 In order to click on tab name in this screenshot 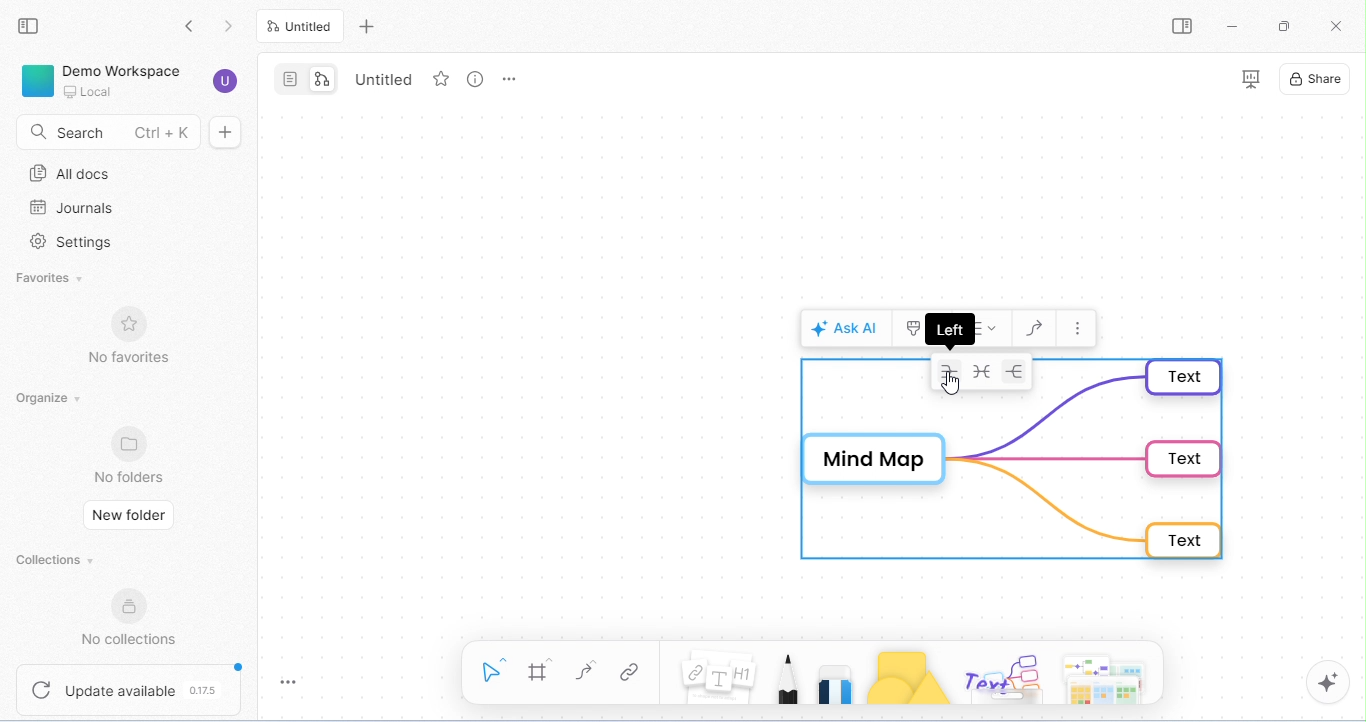, I will do `click(385, 78)`.